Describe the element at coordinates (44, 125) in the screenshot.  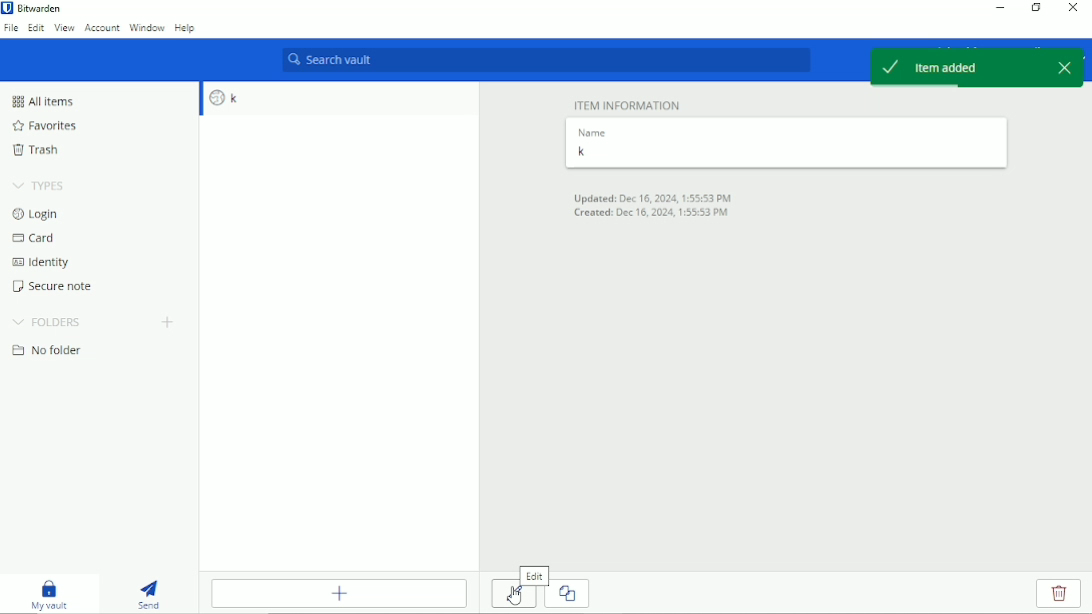
I see `Favorites` at that location.